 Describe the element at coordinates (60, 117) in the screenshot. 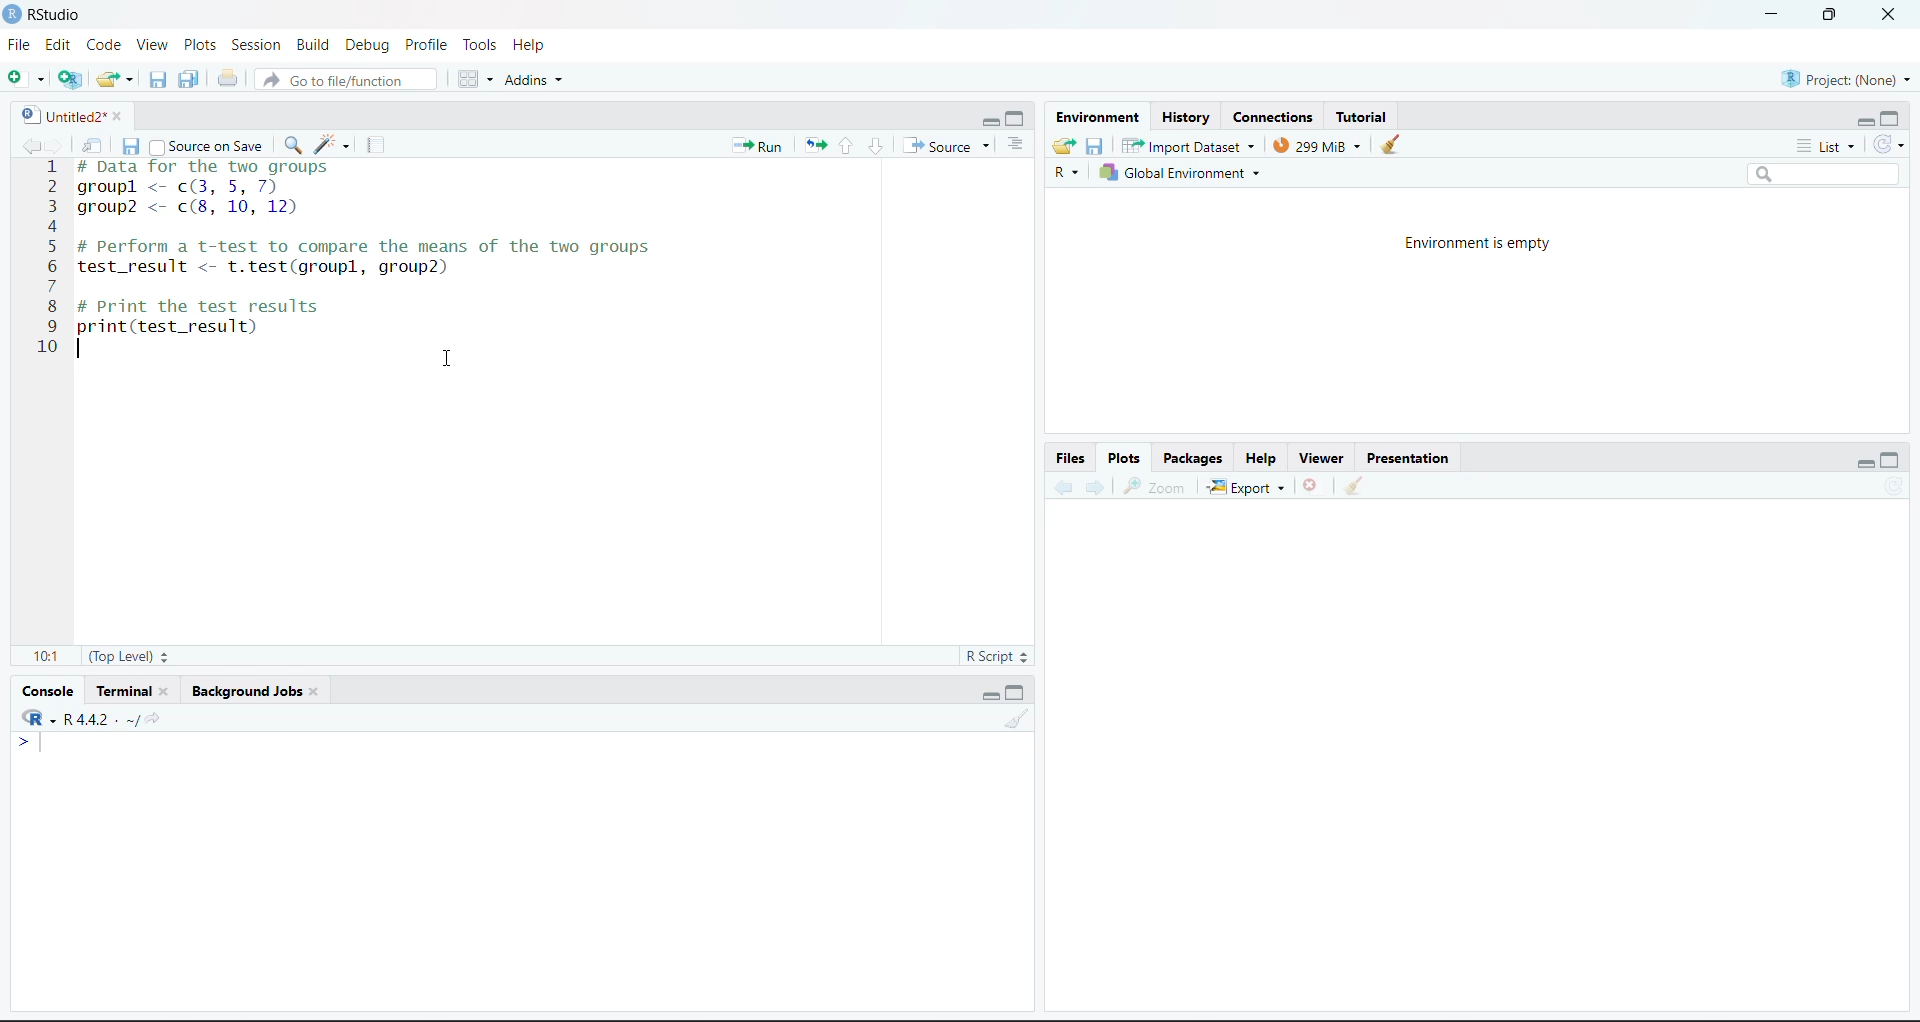

I see `Untitled2*` at that location.